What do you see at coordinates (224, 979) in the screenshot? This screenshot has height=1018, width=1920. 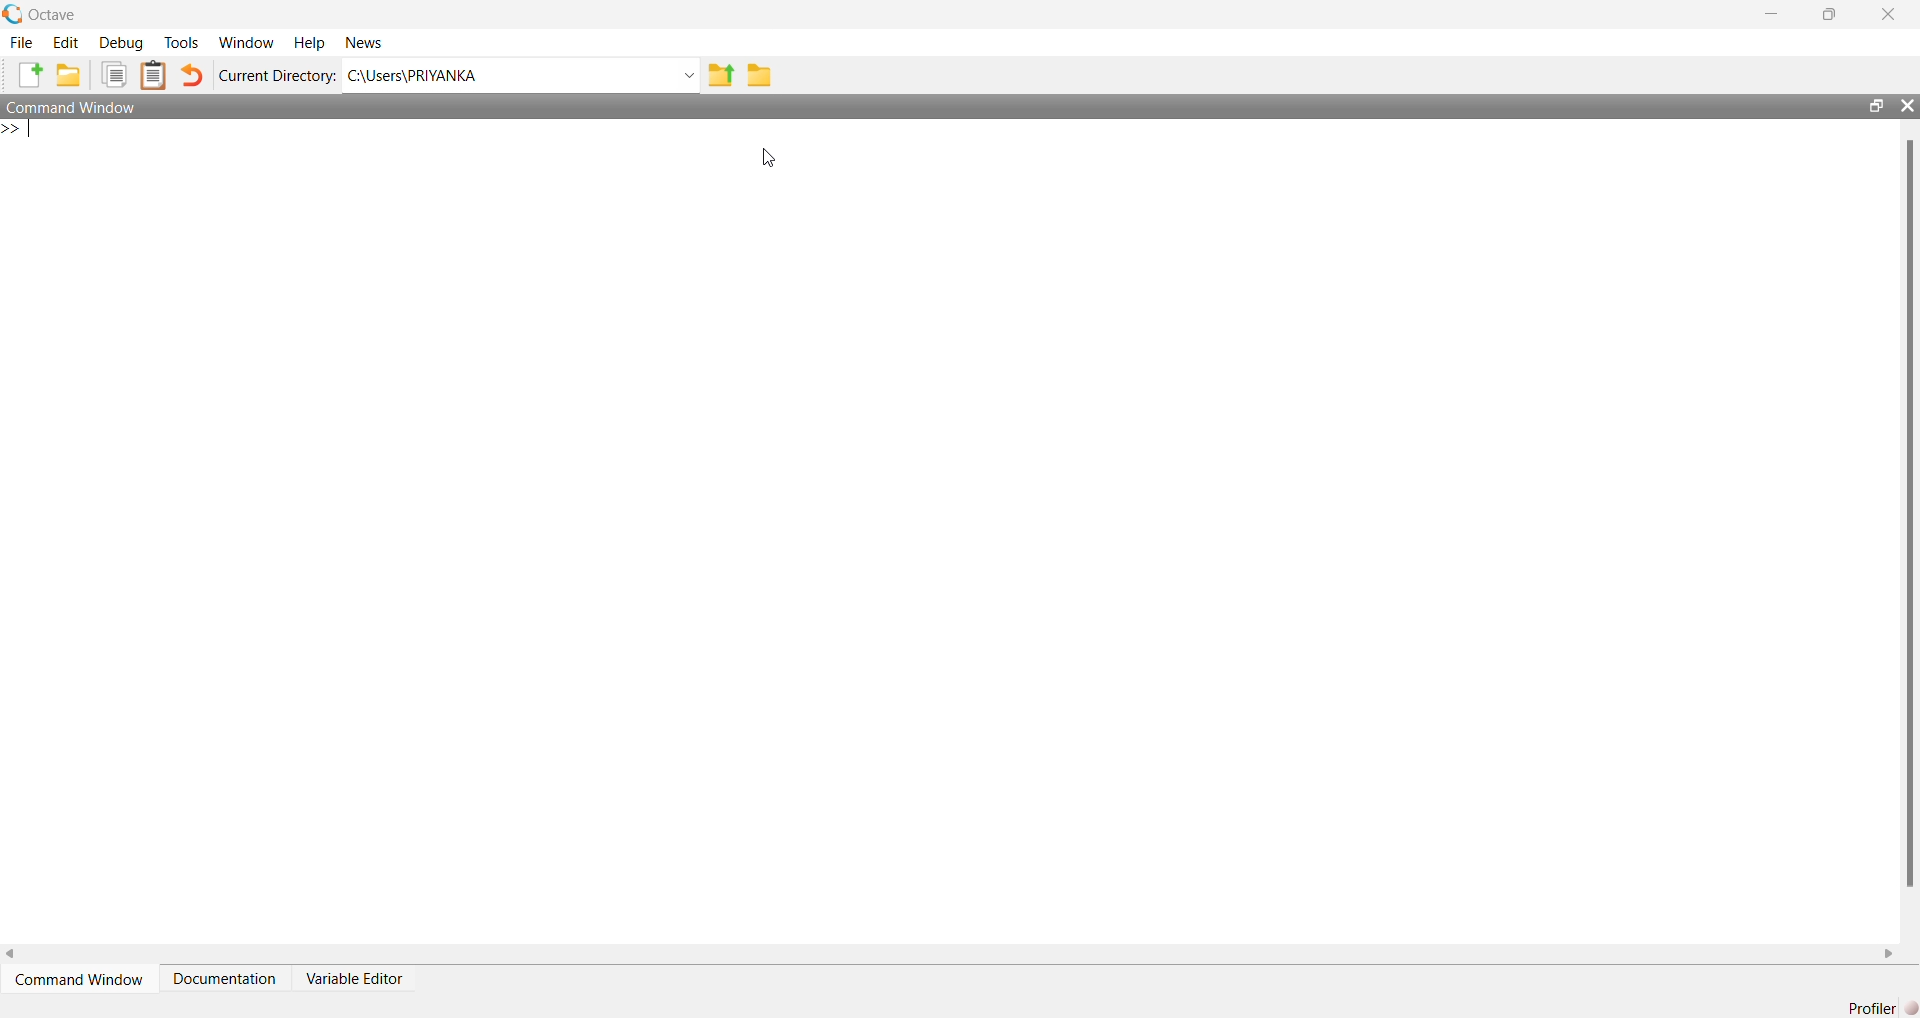 I see `Documentation` at bounding box center [224, 979].